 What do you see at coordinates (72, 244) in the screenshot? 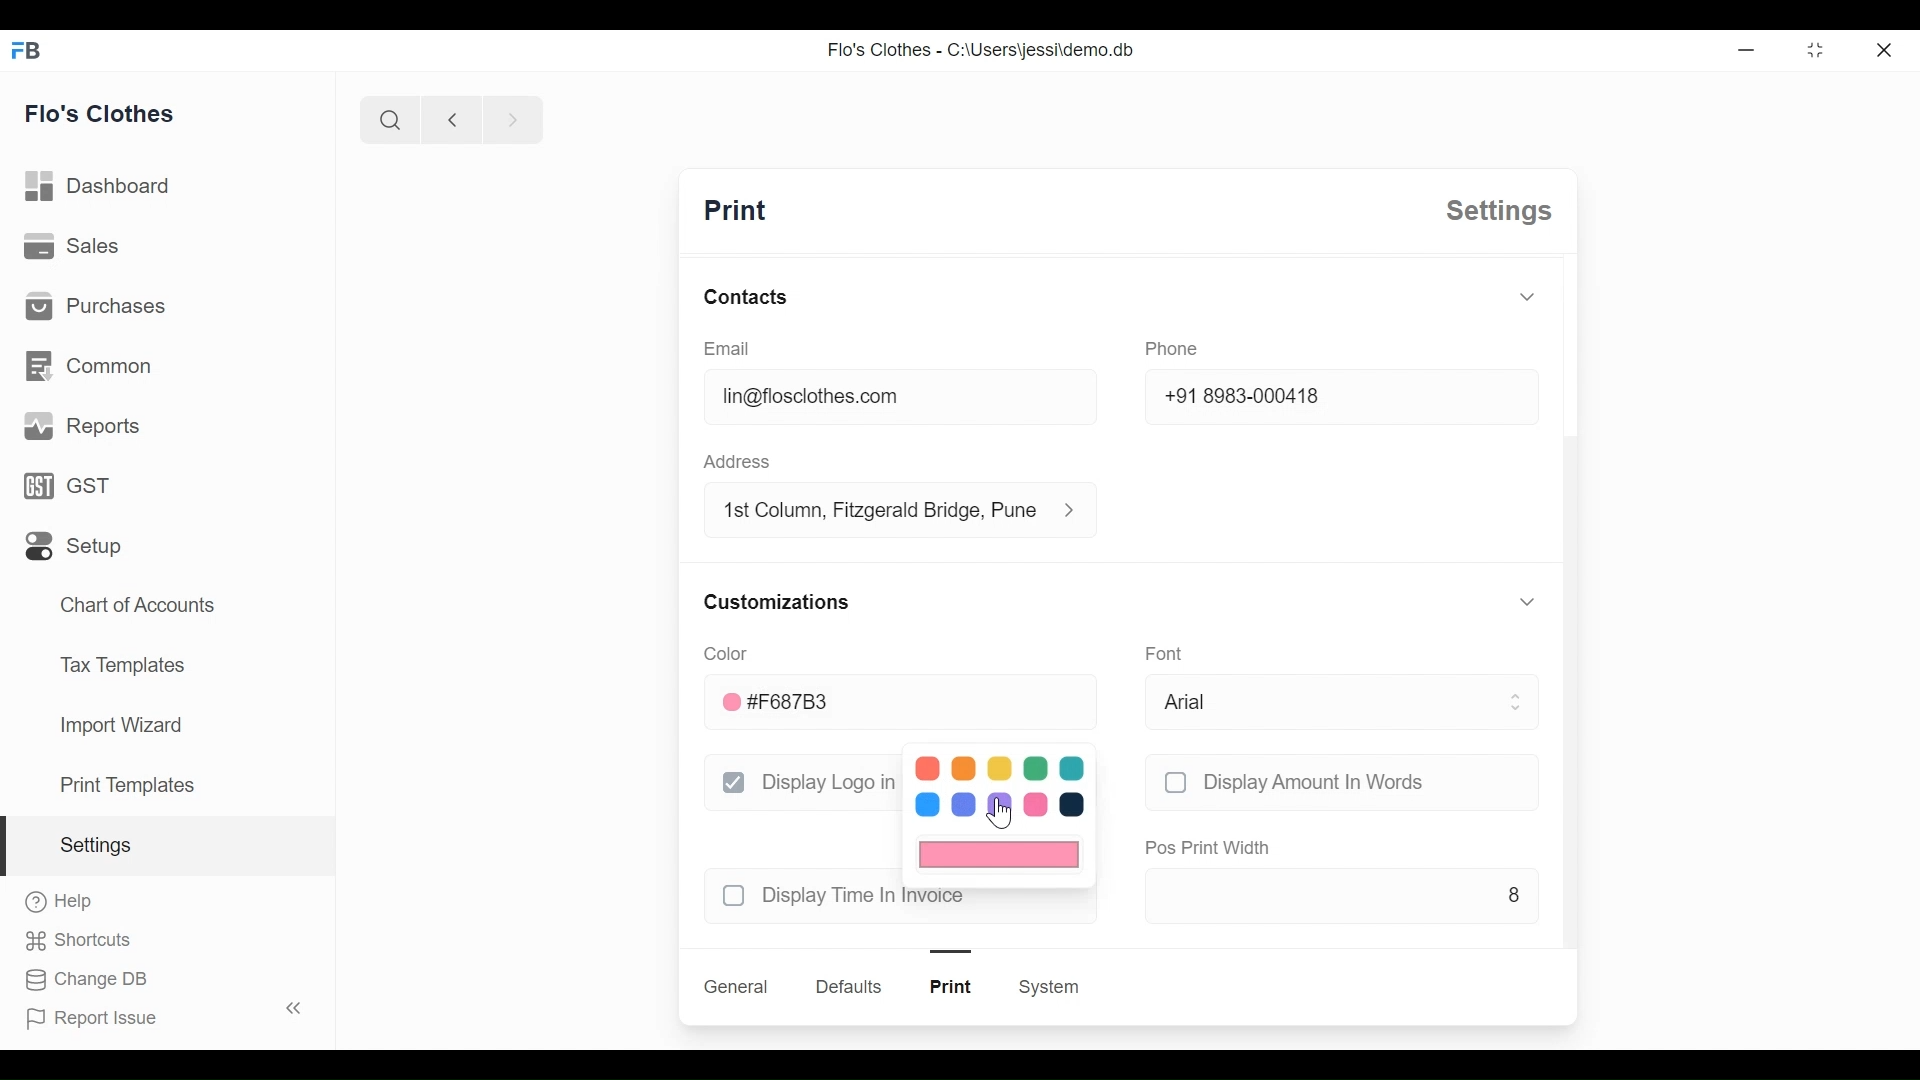
I see `sales` at bounding box center [72, 244].